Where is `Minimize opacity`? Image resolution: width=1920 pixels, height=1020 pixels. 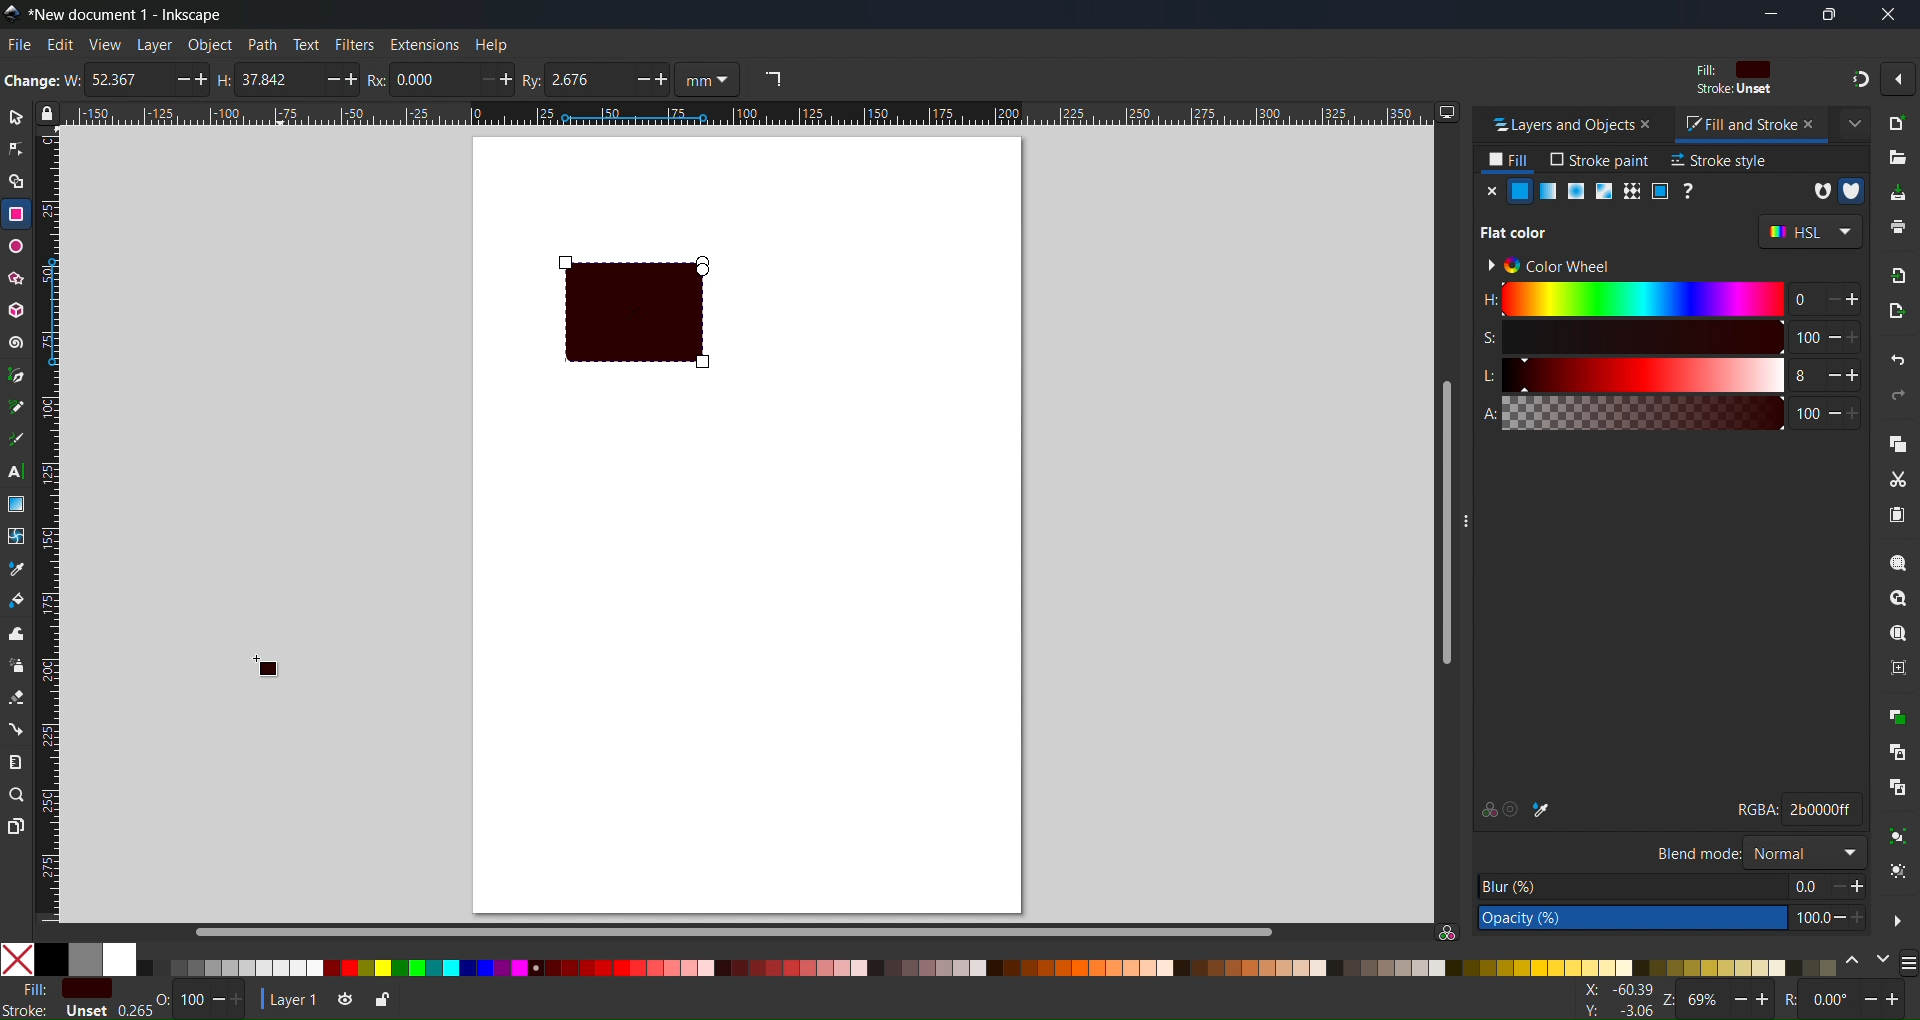 Minimize opacity is located at coordinates (218, 1000).